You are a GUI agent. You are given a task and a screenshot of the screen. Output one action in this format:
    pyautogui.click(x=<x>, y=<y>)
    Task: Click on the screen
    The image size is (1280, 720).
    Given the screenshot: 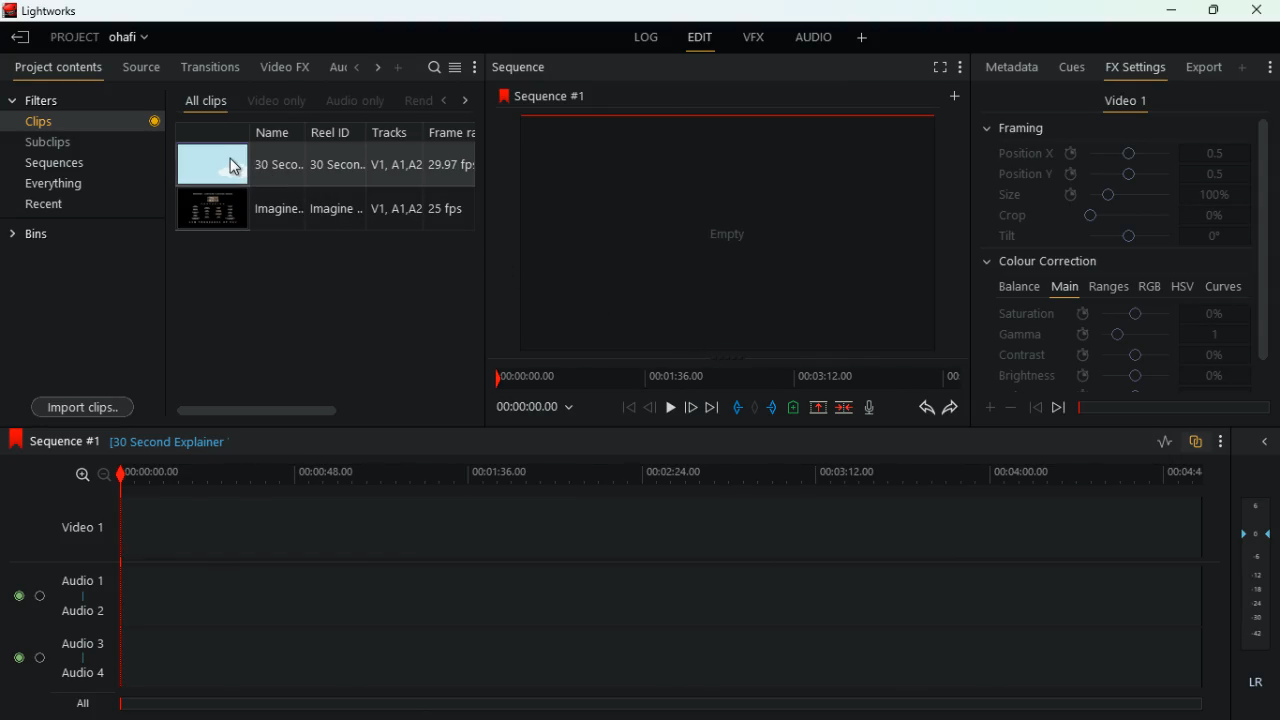 What is the action you would take?
    pyautogui.click(x=730, y=239)
    